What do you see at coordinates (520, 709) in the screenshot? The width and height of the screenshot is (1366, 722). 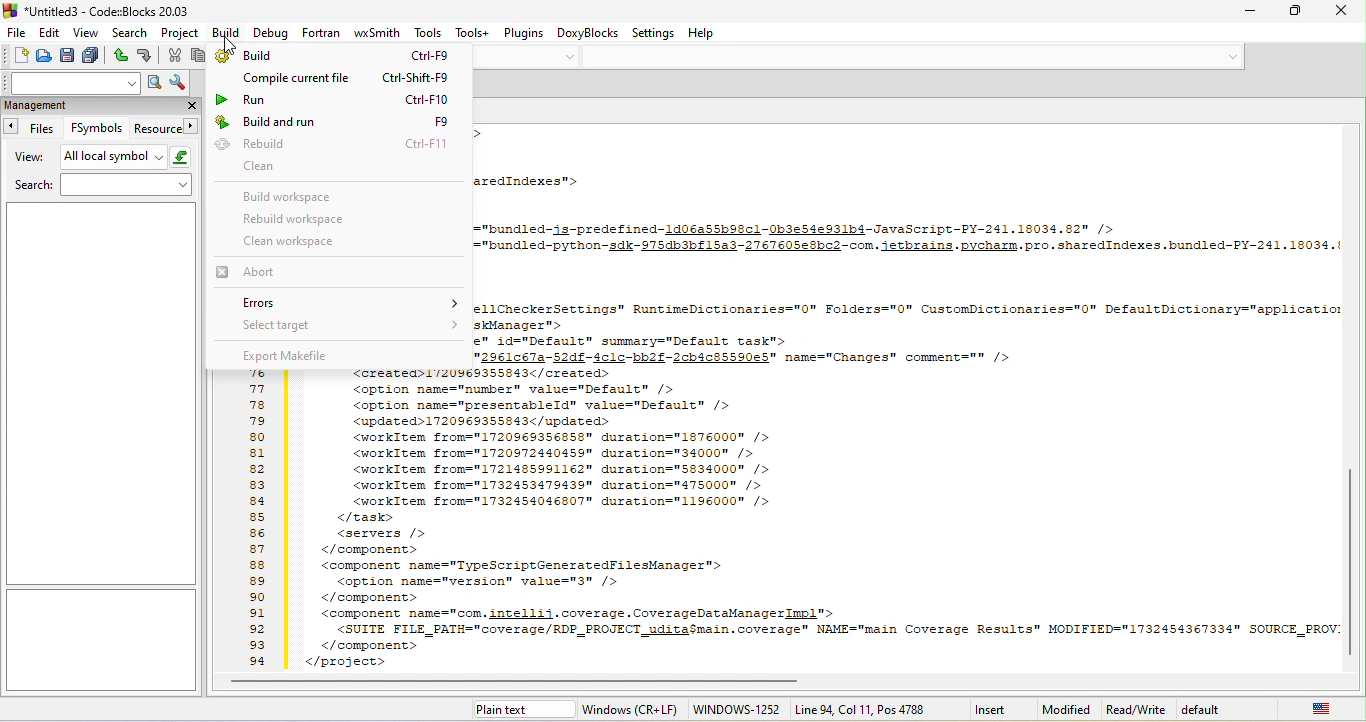 I see `plain text` at bounding box center [520, 709].